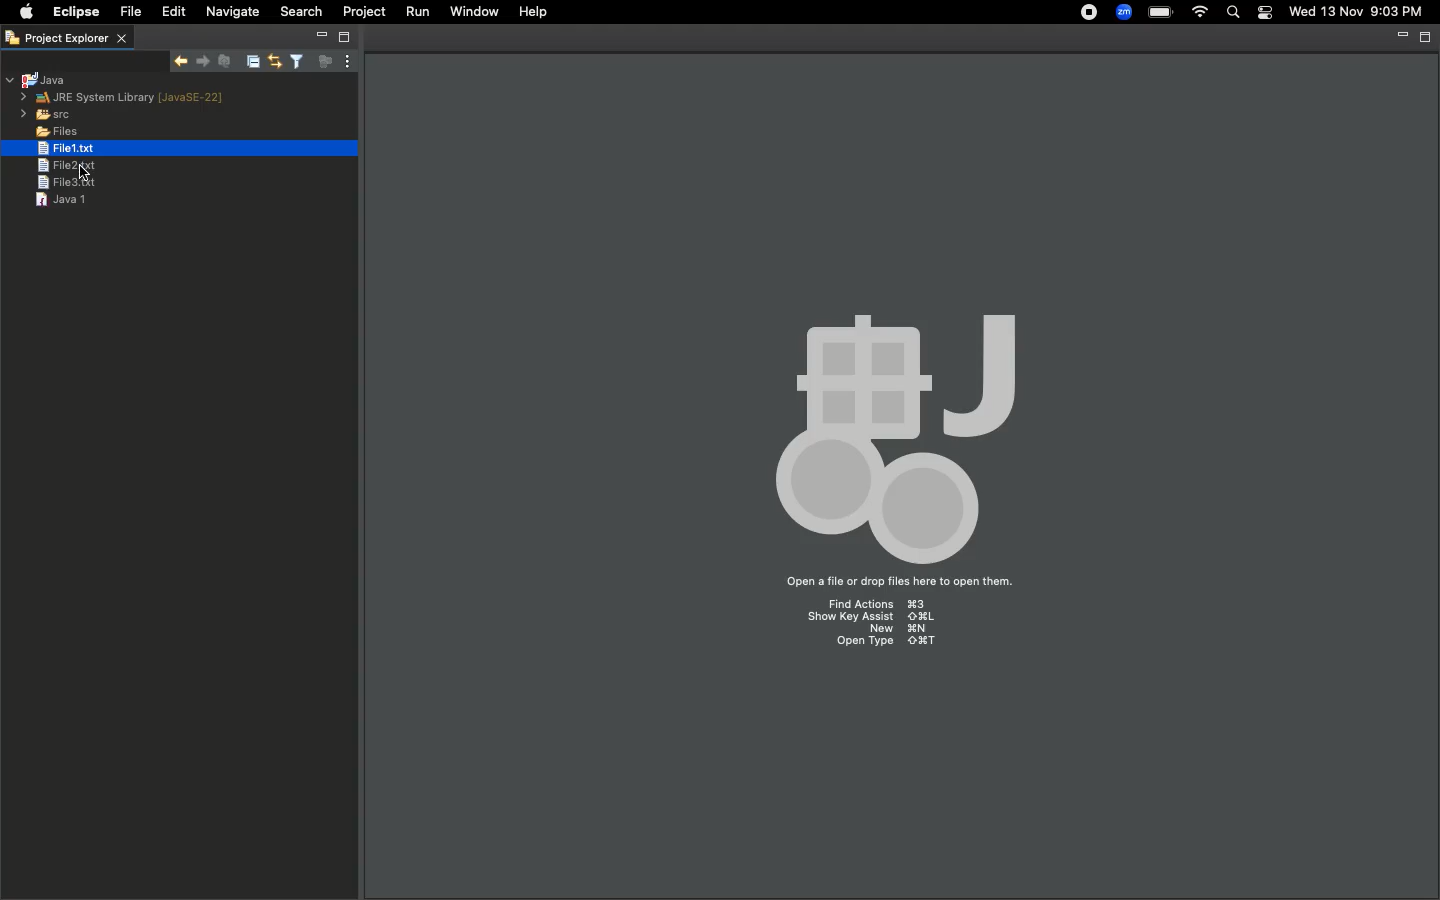 This screenshot has width=1440, height=900. What do you see at coordinates (170, 11) in the screenshot?
I see `Edit` at bounding box center [170, 11].